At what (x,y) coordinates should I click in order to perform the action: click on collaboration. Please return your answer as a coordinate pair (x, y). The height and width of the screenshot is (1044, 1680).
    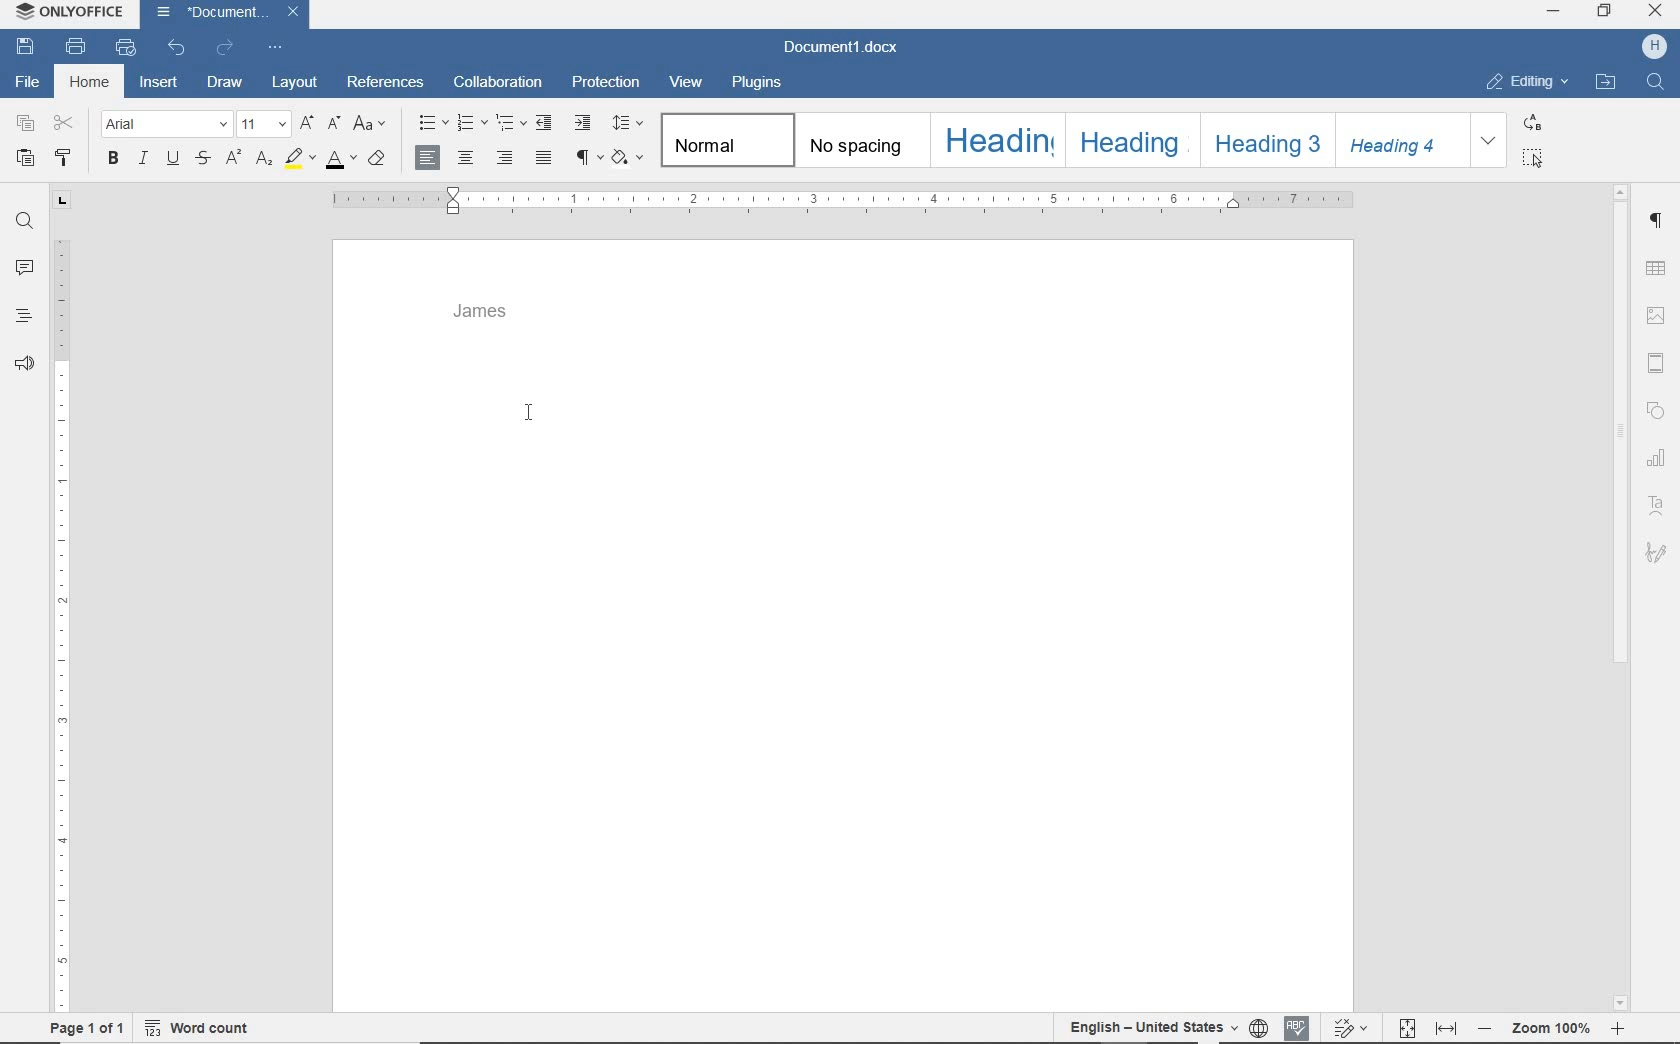
    Looking at the image, I should click on (500, 82).